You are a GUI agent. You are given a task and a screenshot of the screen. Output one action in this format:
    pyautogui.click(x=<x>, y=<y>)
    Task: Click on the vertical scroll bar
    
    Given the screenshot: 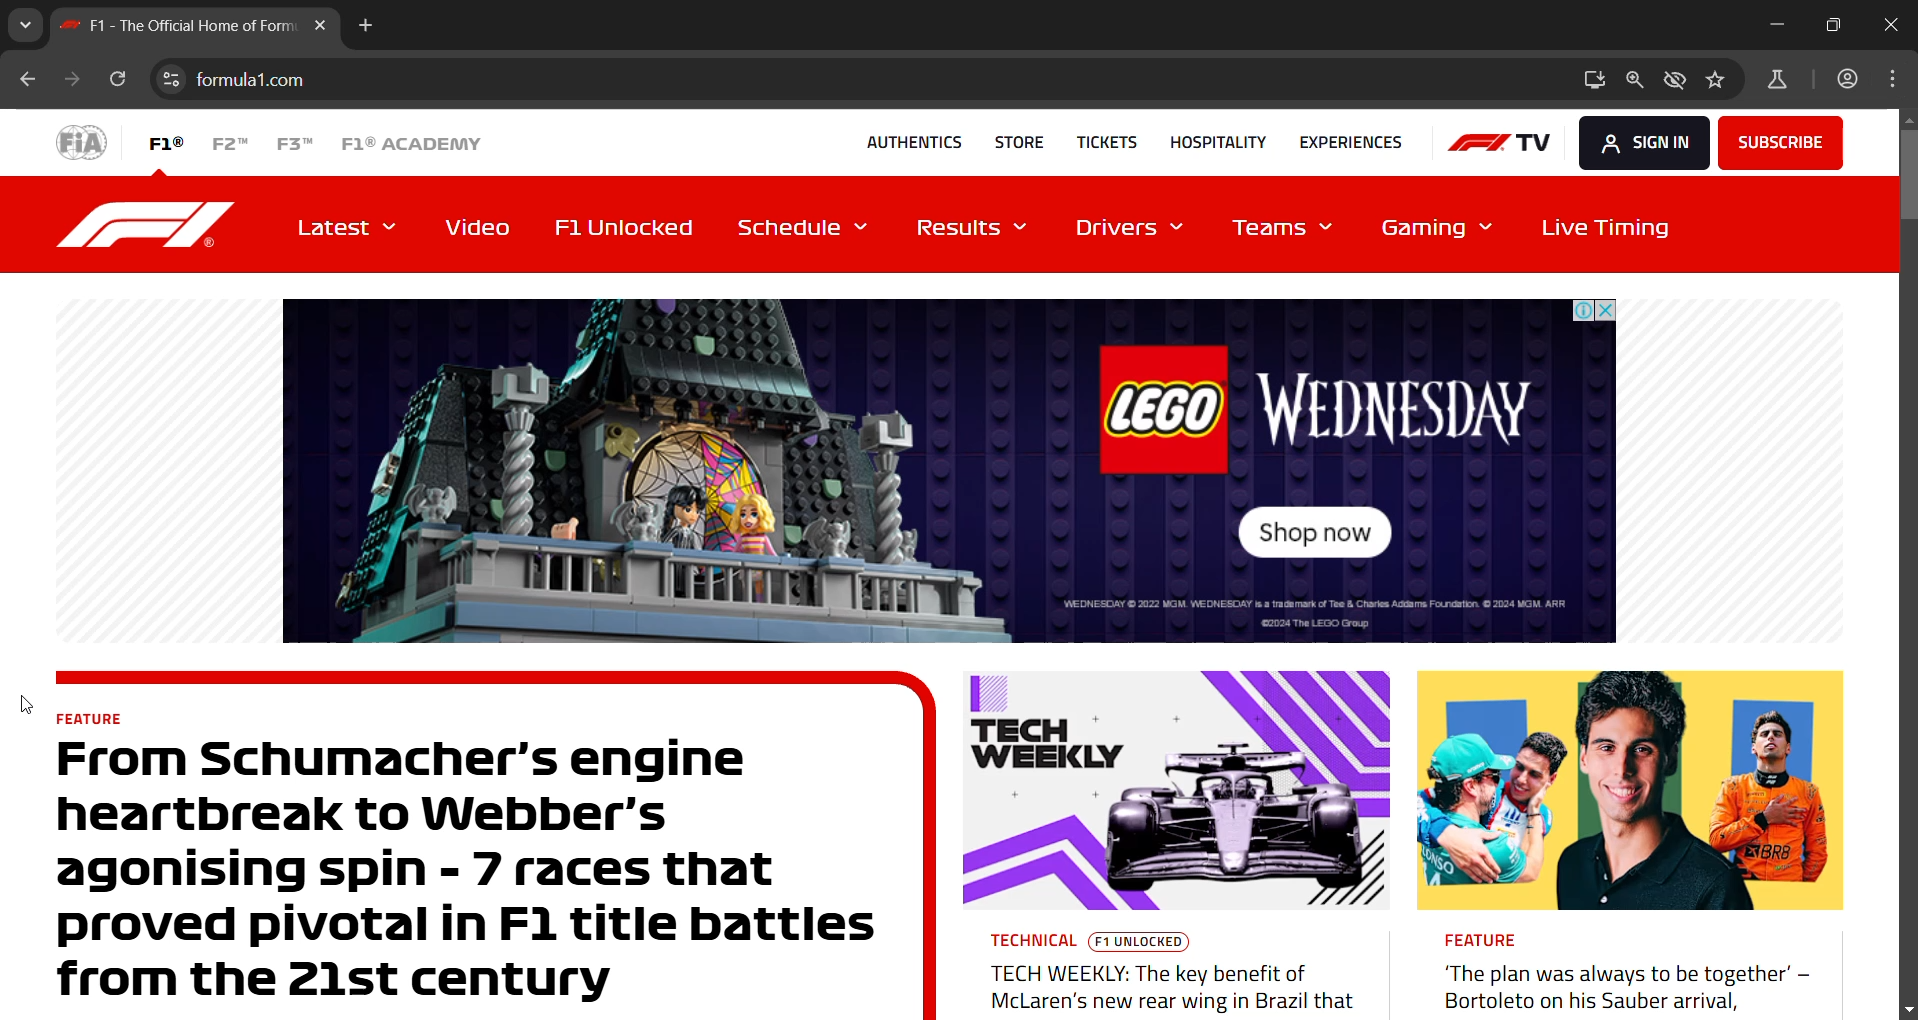 What is the action you would take?
    pyautogui.click(x=1906, y=171)
    